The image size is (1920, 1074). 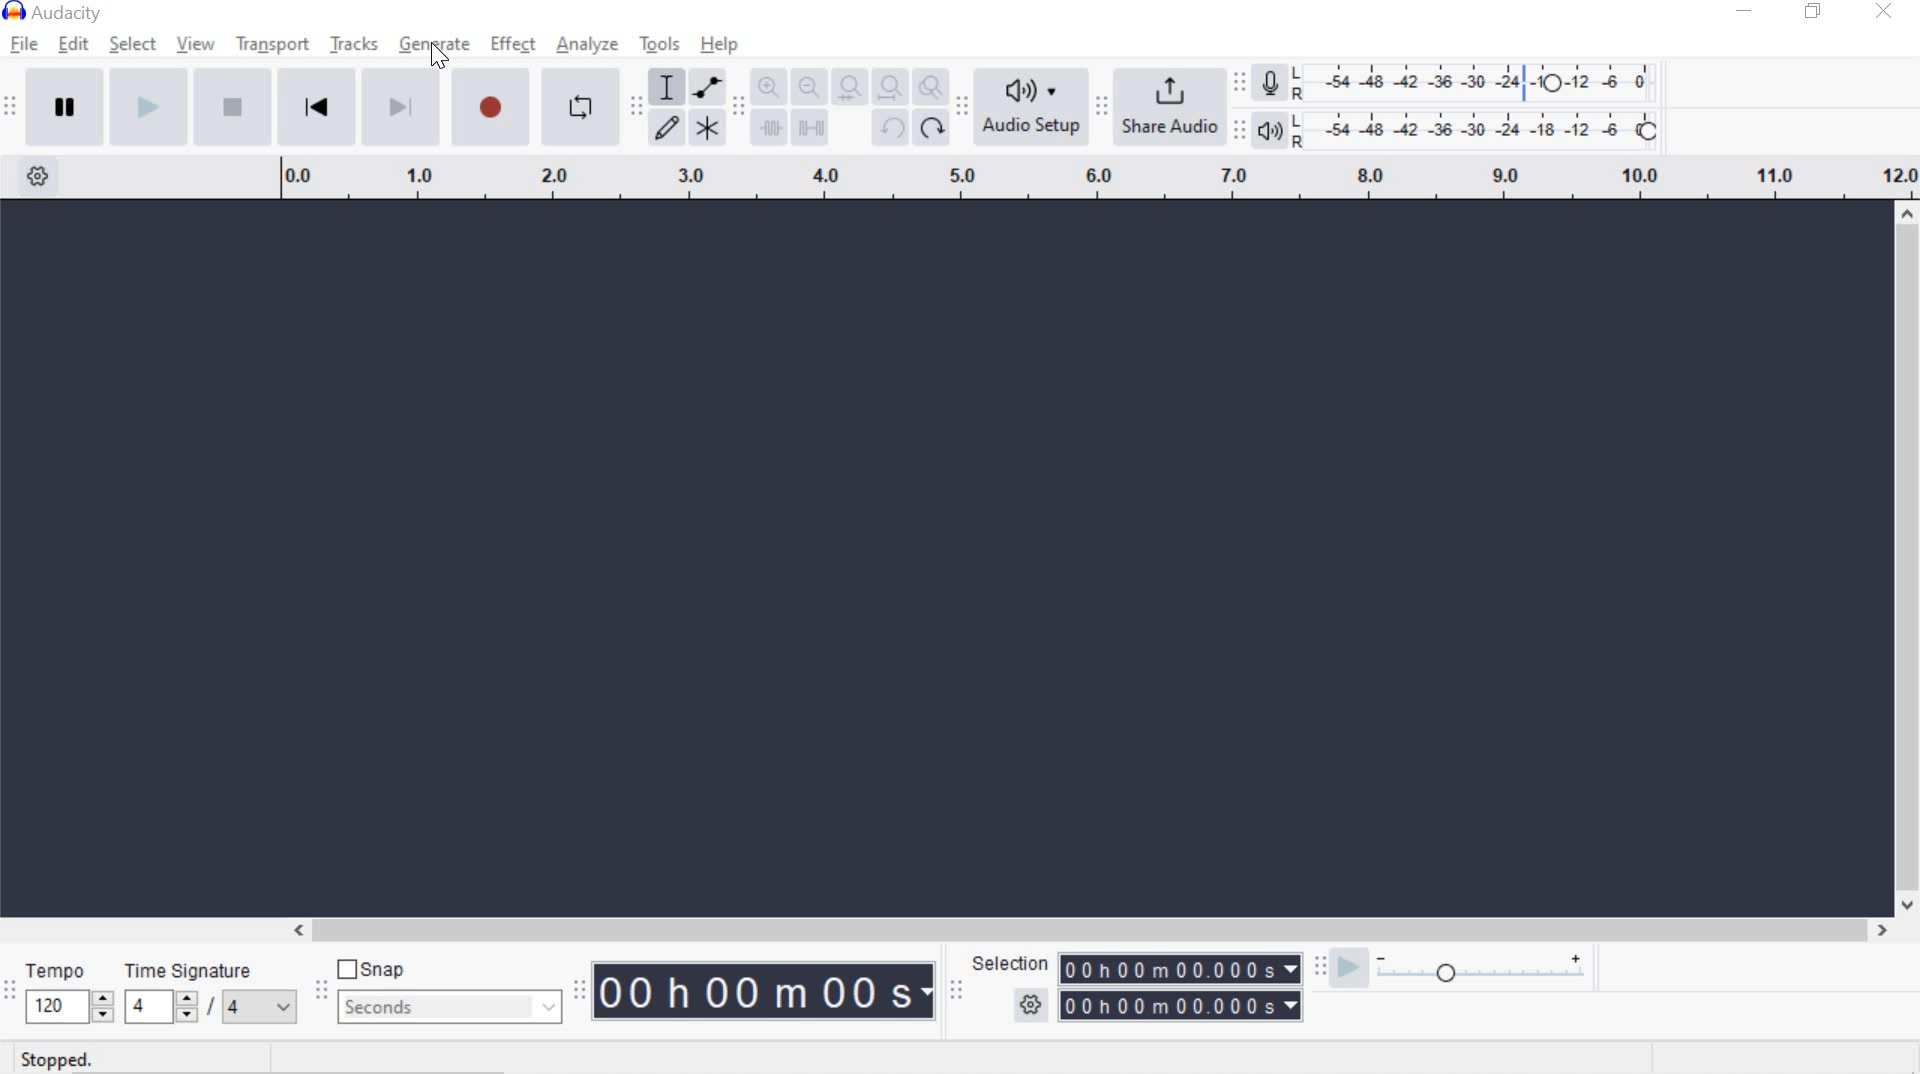 I want to click on undo, so click(x=887, y=127).